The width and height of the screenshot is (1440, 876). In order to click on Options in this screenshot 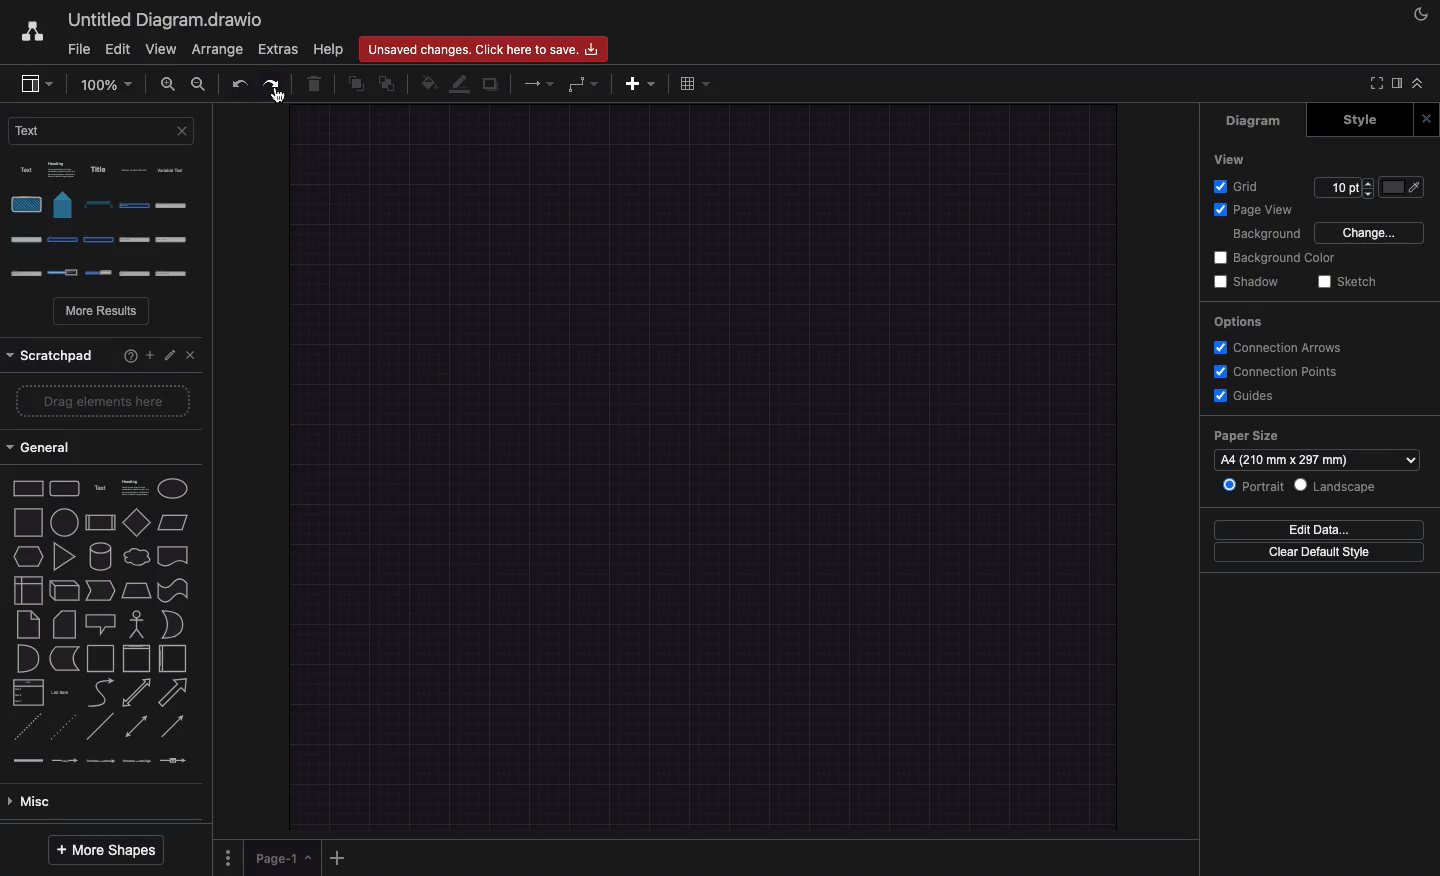, I will do `click(227, 855)`.